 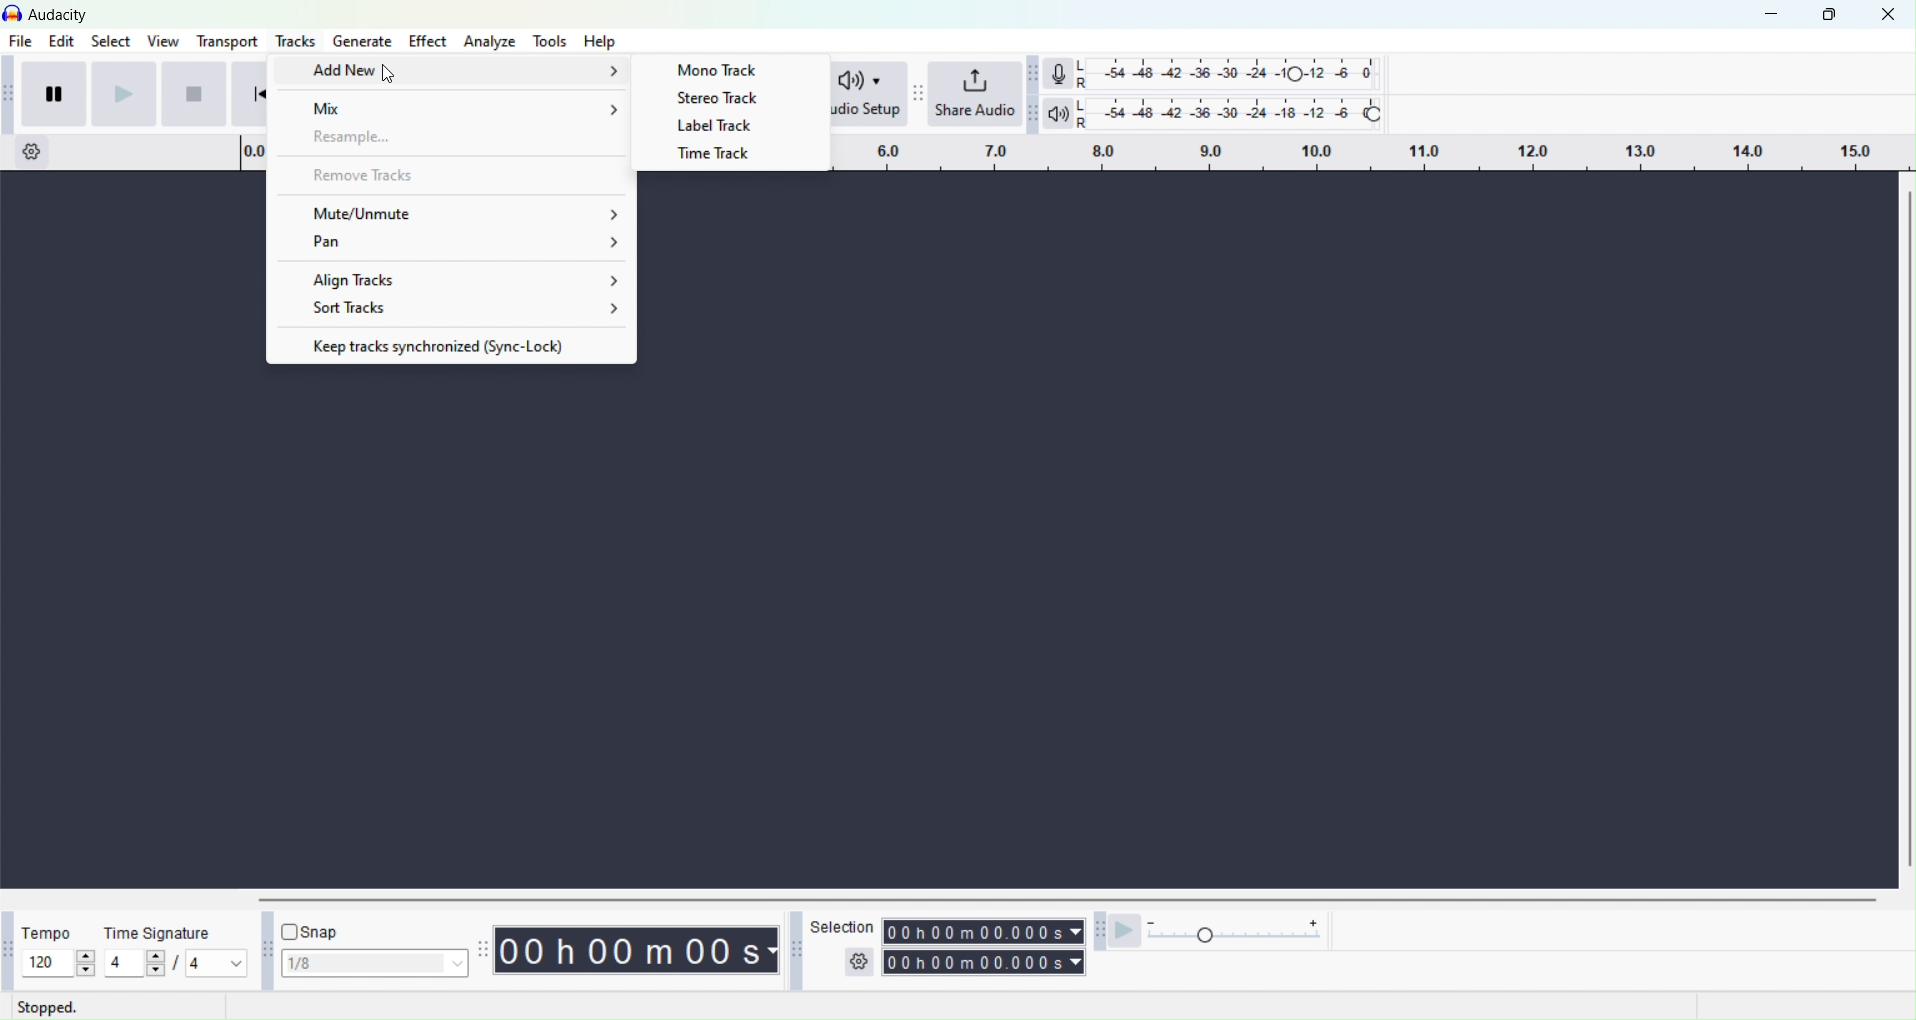 I want to click on Sort tracks, so click(x=451, y=311).